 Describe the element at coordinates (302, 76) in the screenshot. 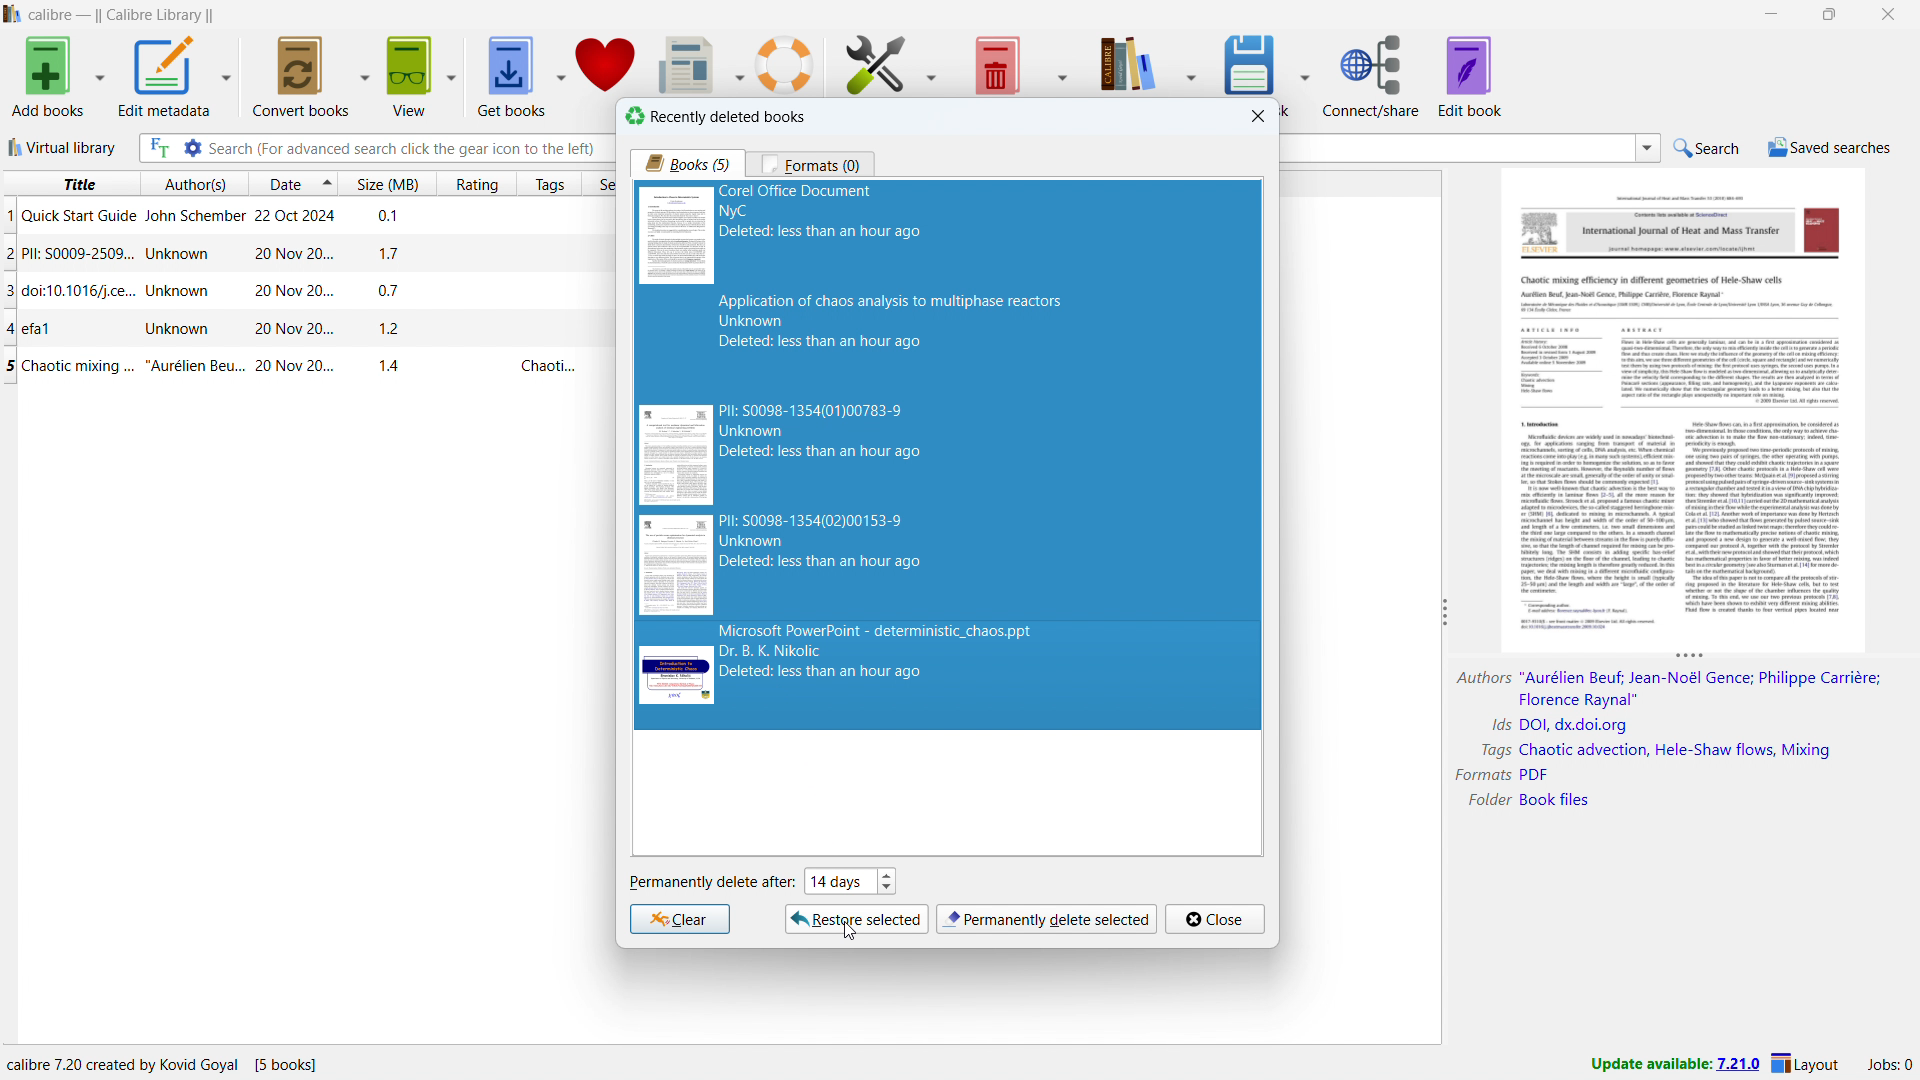

I see `convert books` at that location.